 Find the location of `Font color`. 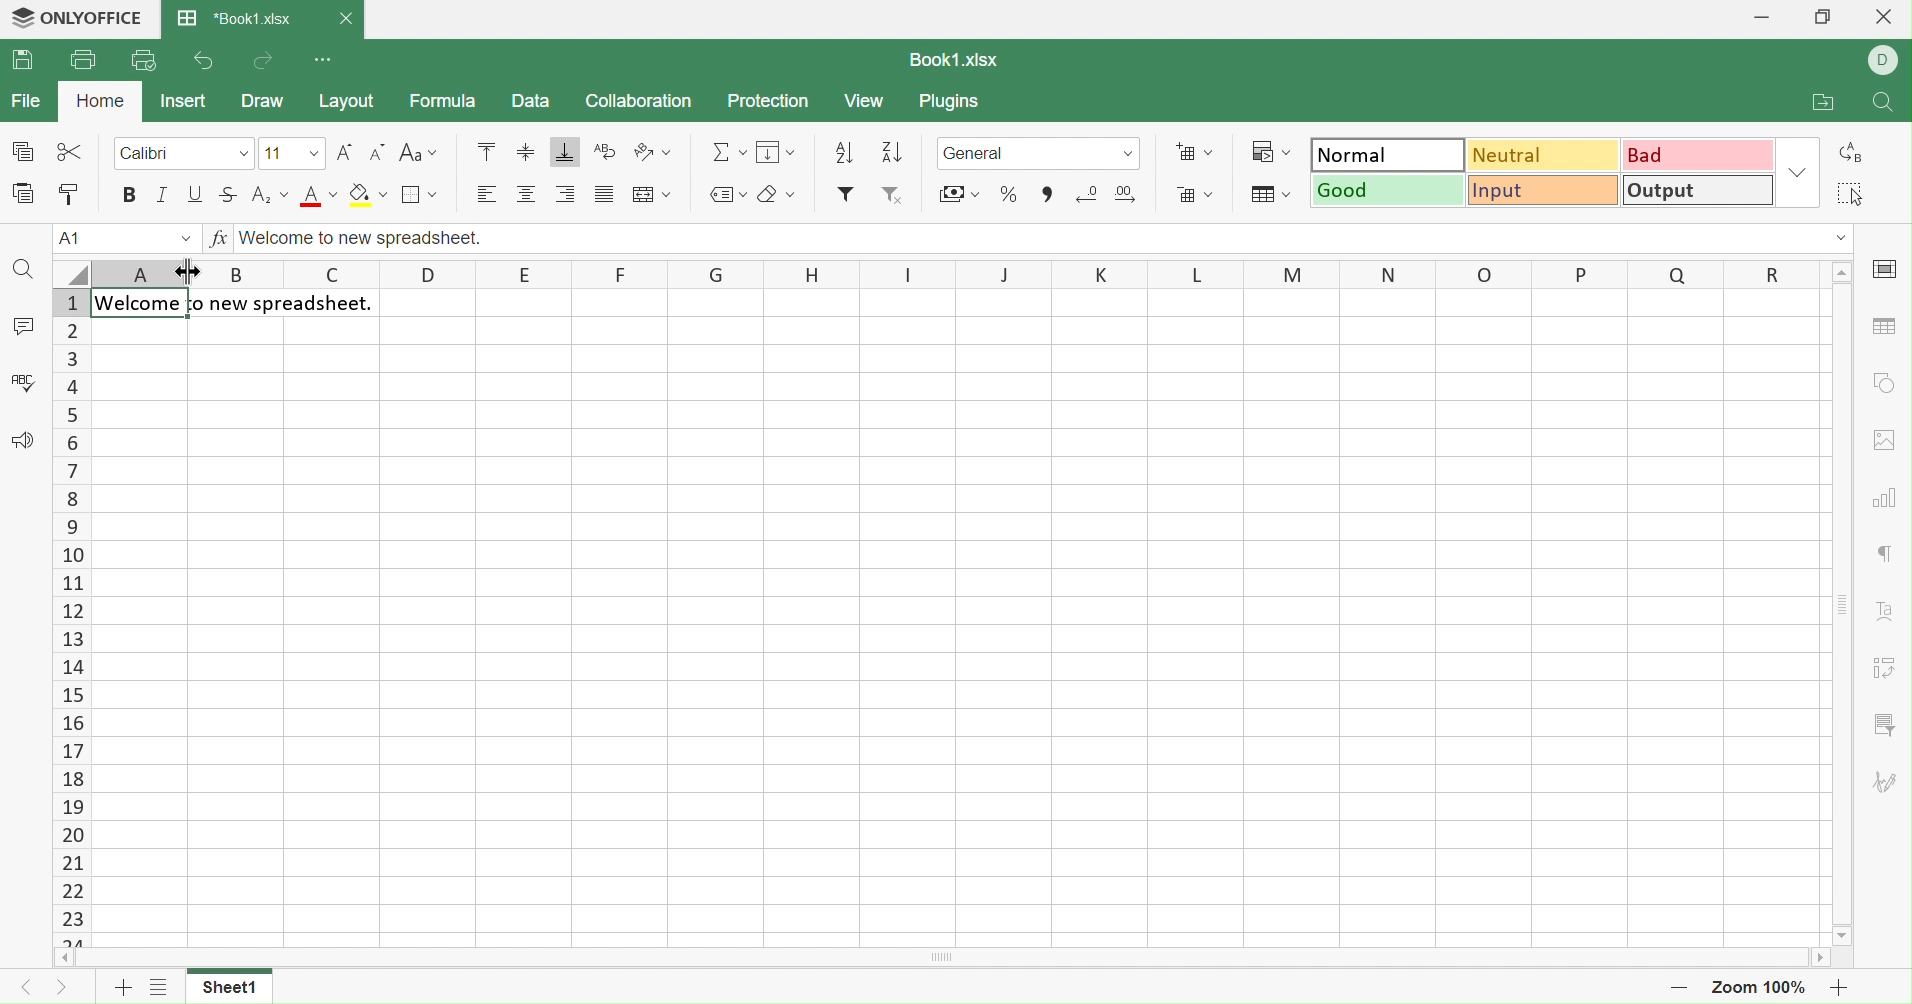

Font color is located at coordinates (322, 196).